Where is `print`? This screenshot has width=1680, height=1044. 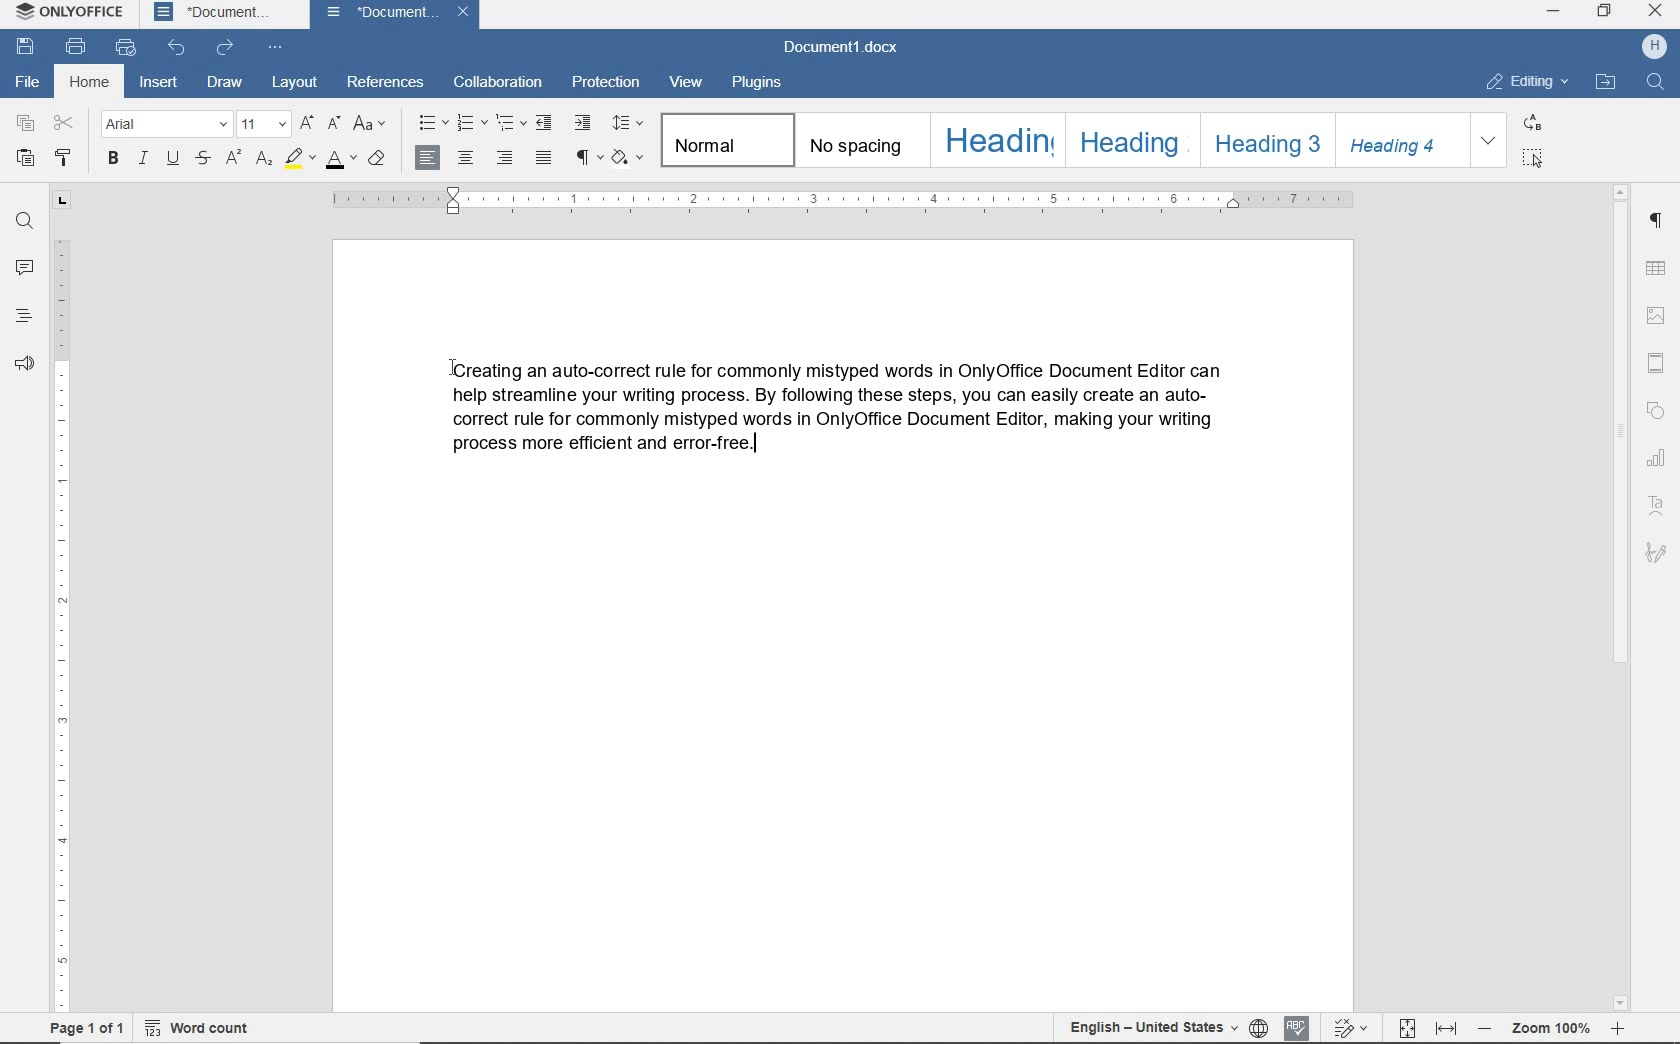
print is located at coordinates (76, 45).